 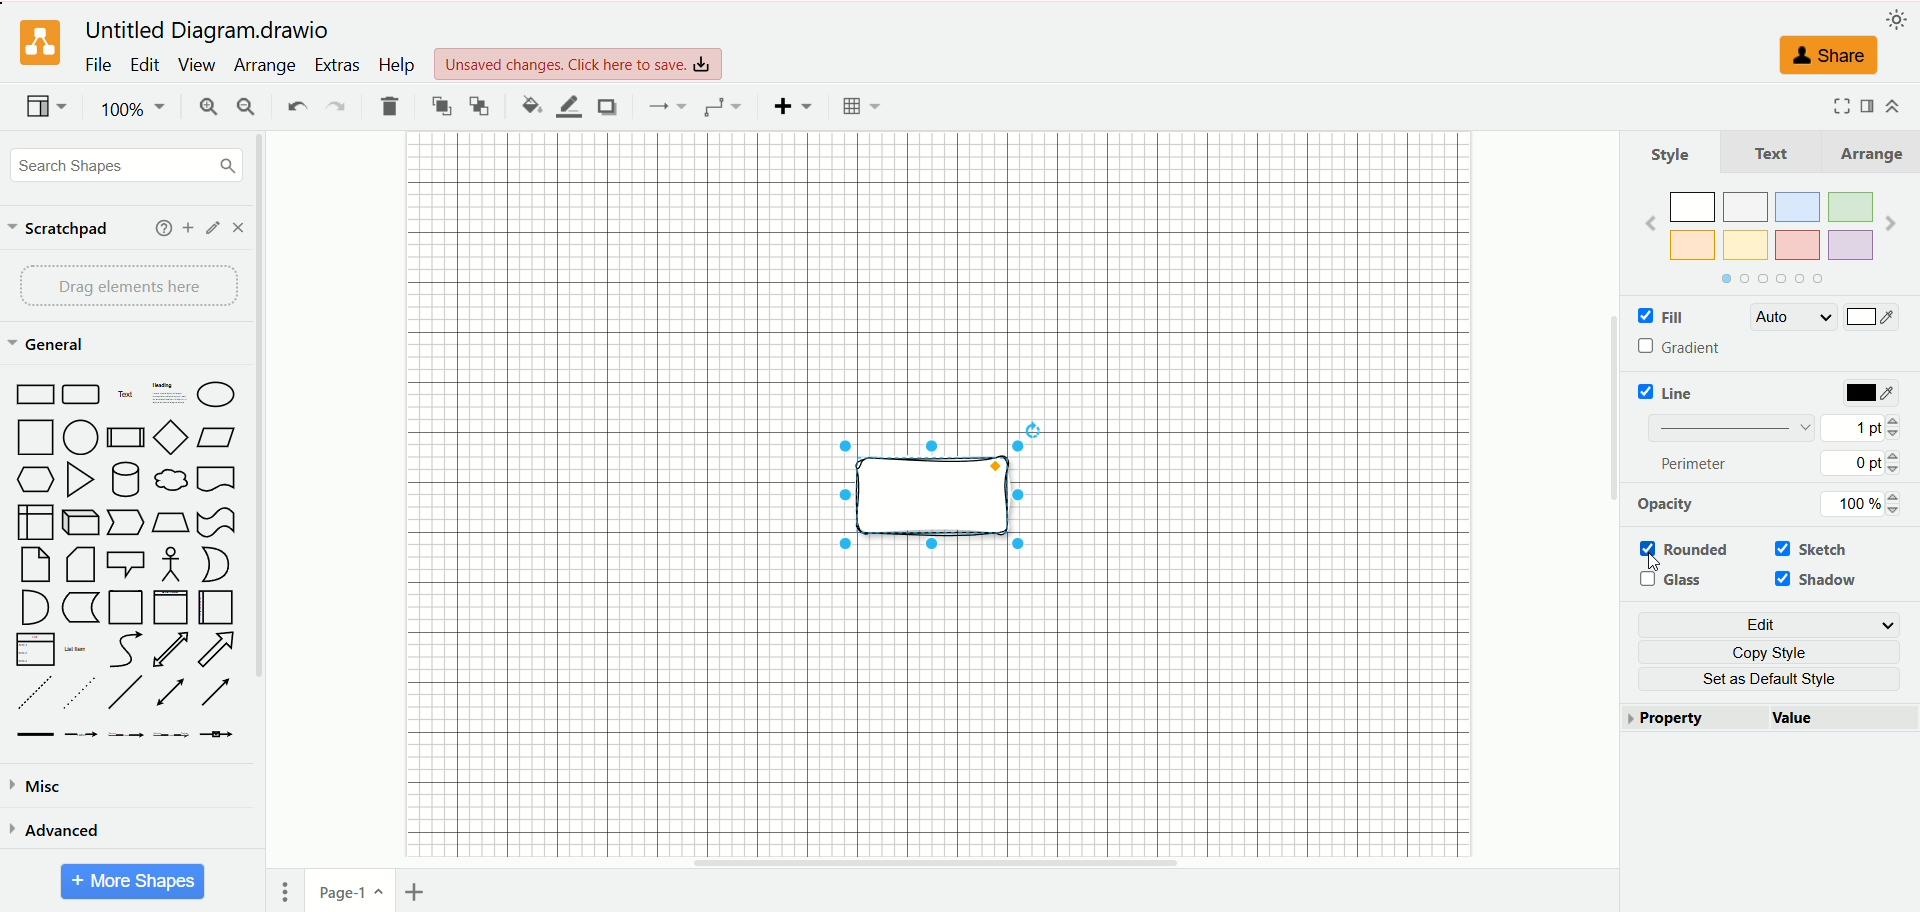 What do you see at coordinates (390, 106) in the screenshot?
I see `delete` at bounding box center [390, 106].